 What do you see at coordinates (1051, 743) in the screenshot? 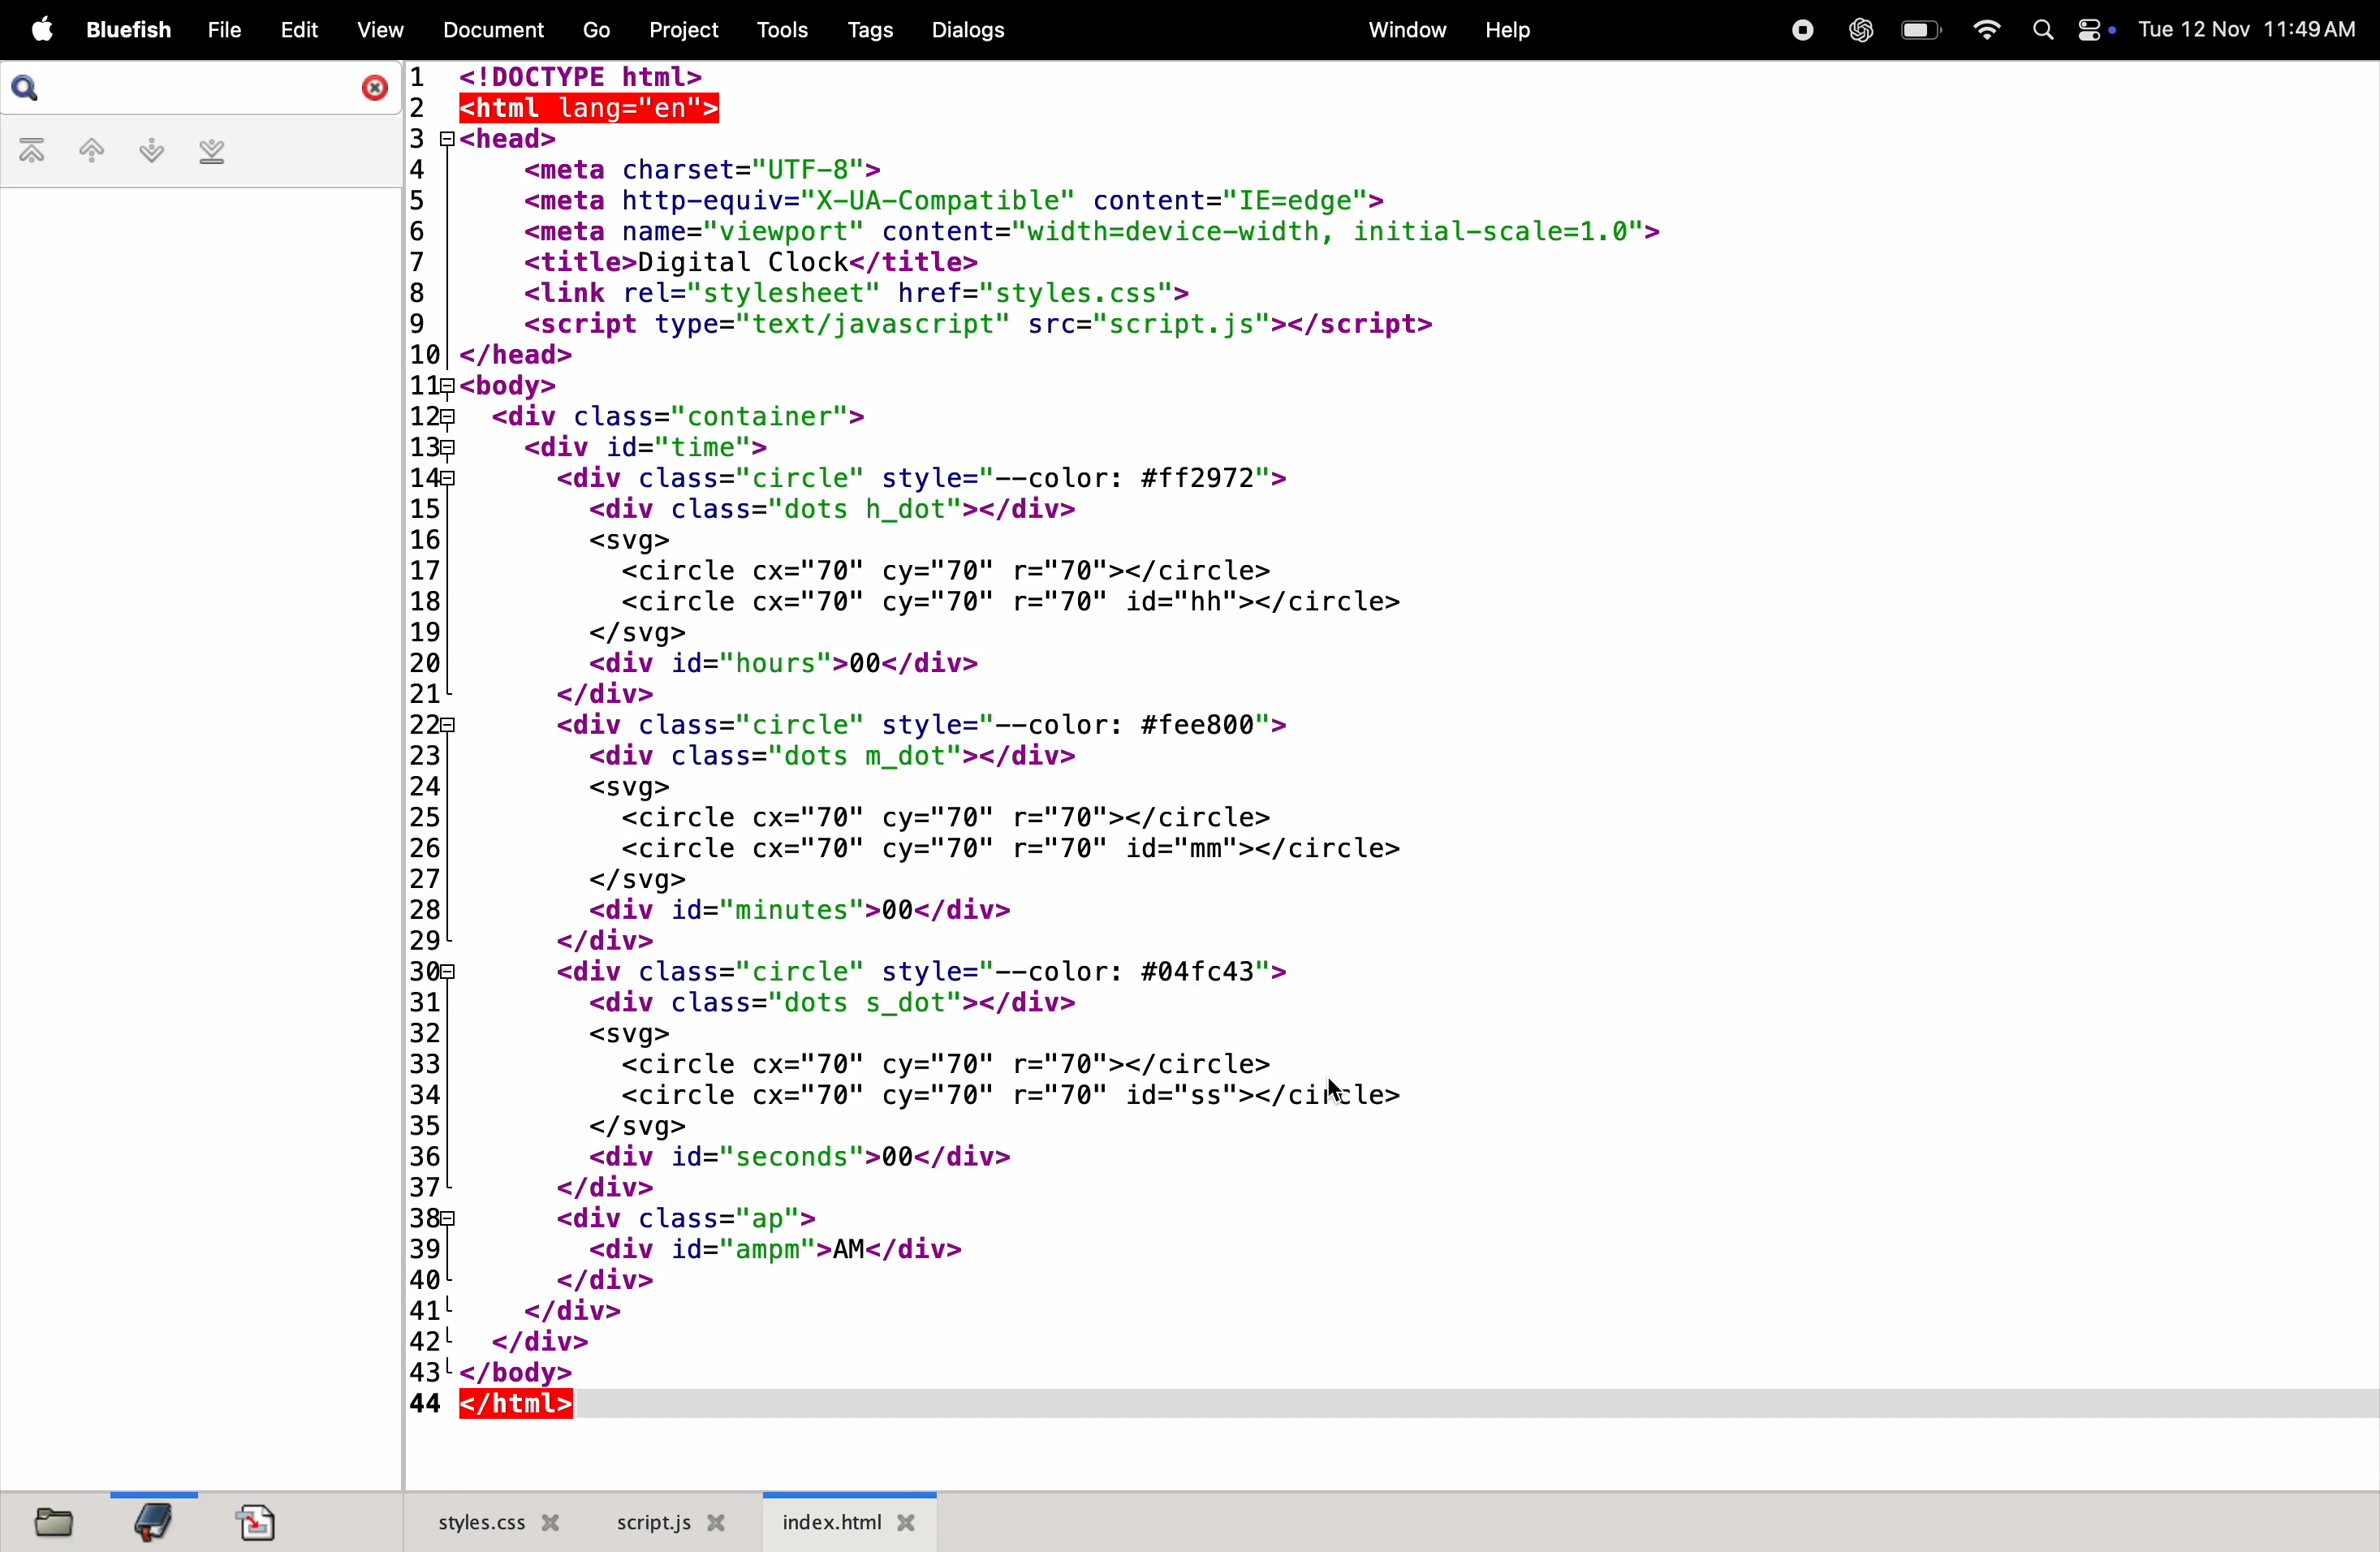
I see `code block` at bounding box center [1051, 743].